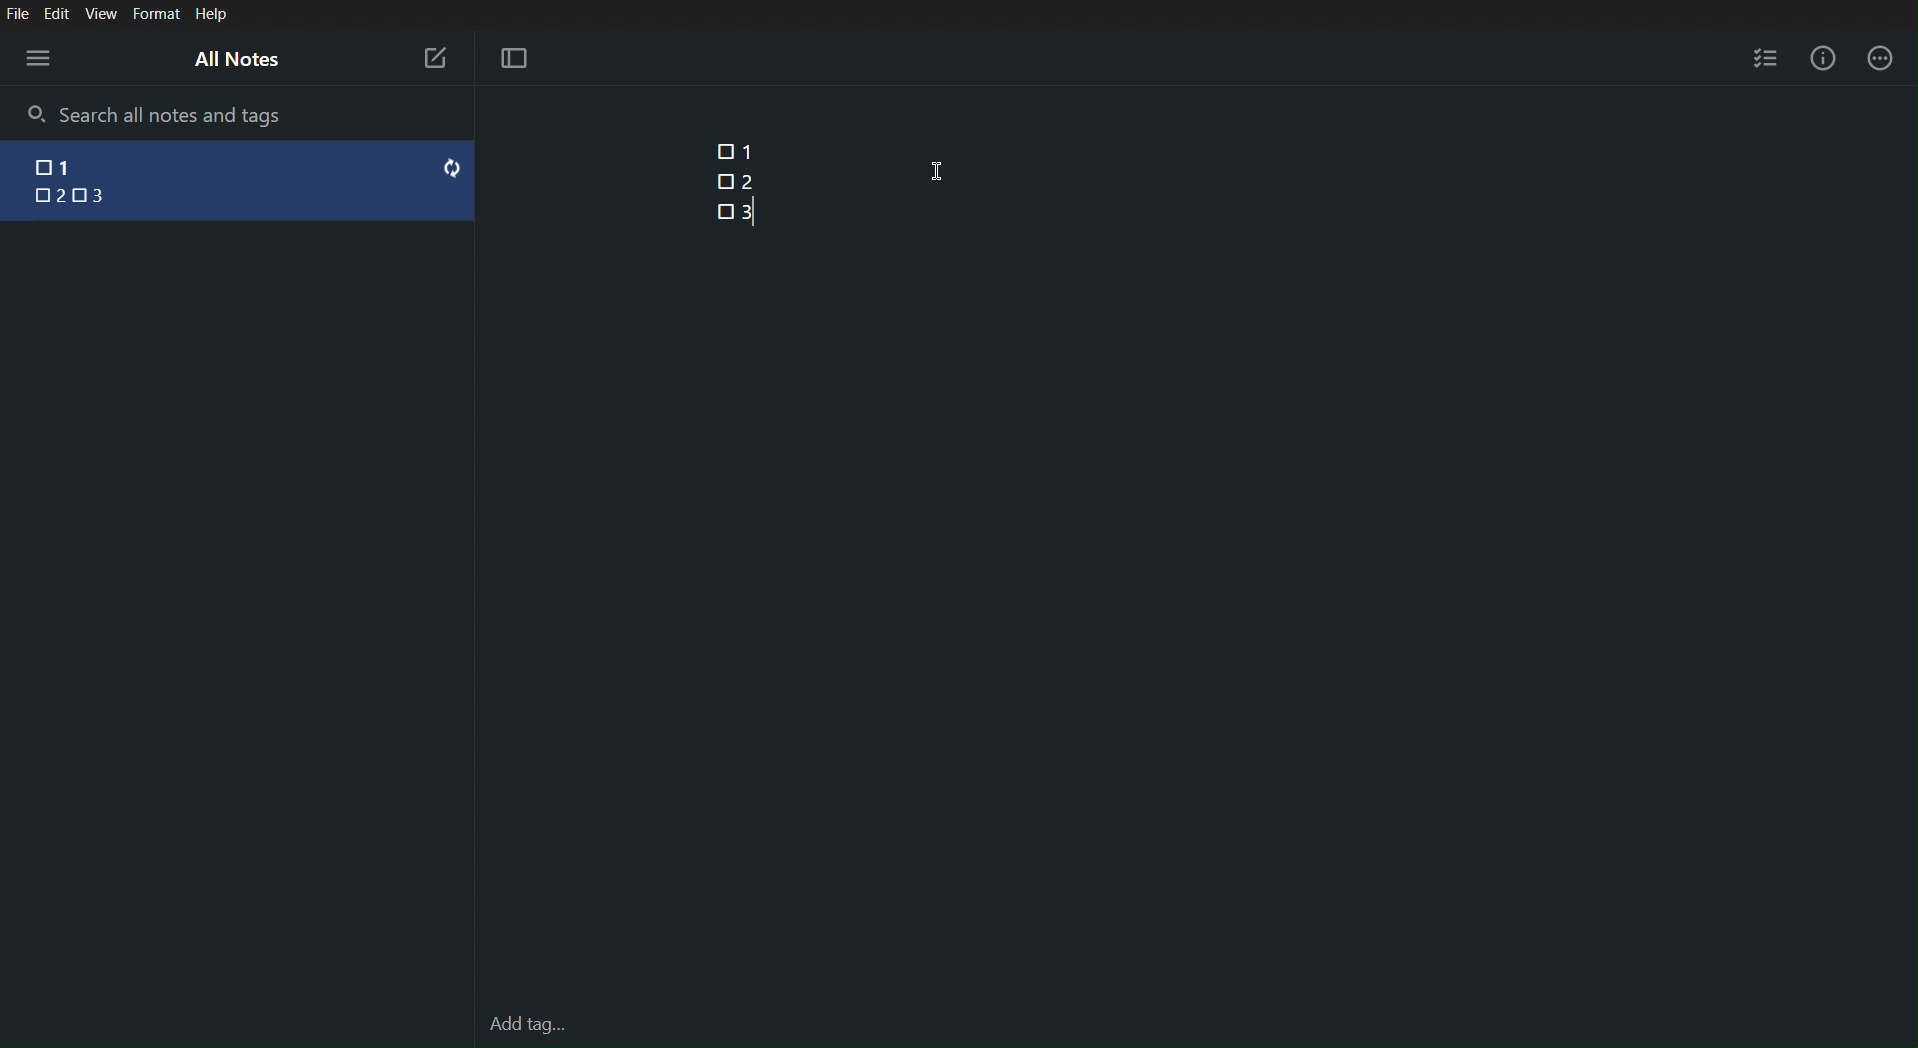  Describe the element at coordinates (939, 171) in the screenshot. I see `Cursor` at that location.